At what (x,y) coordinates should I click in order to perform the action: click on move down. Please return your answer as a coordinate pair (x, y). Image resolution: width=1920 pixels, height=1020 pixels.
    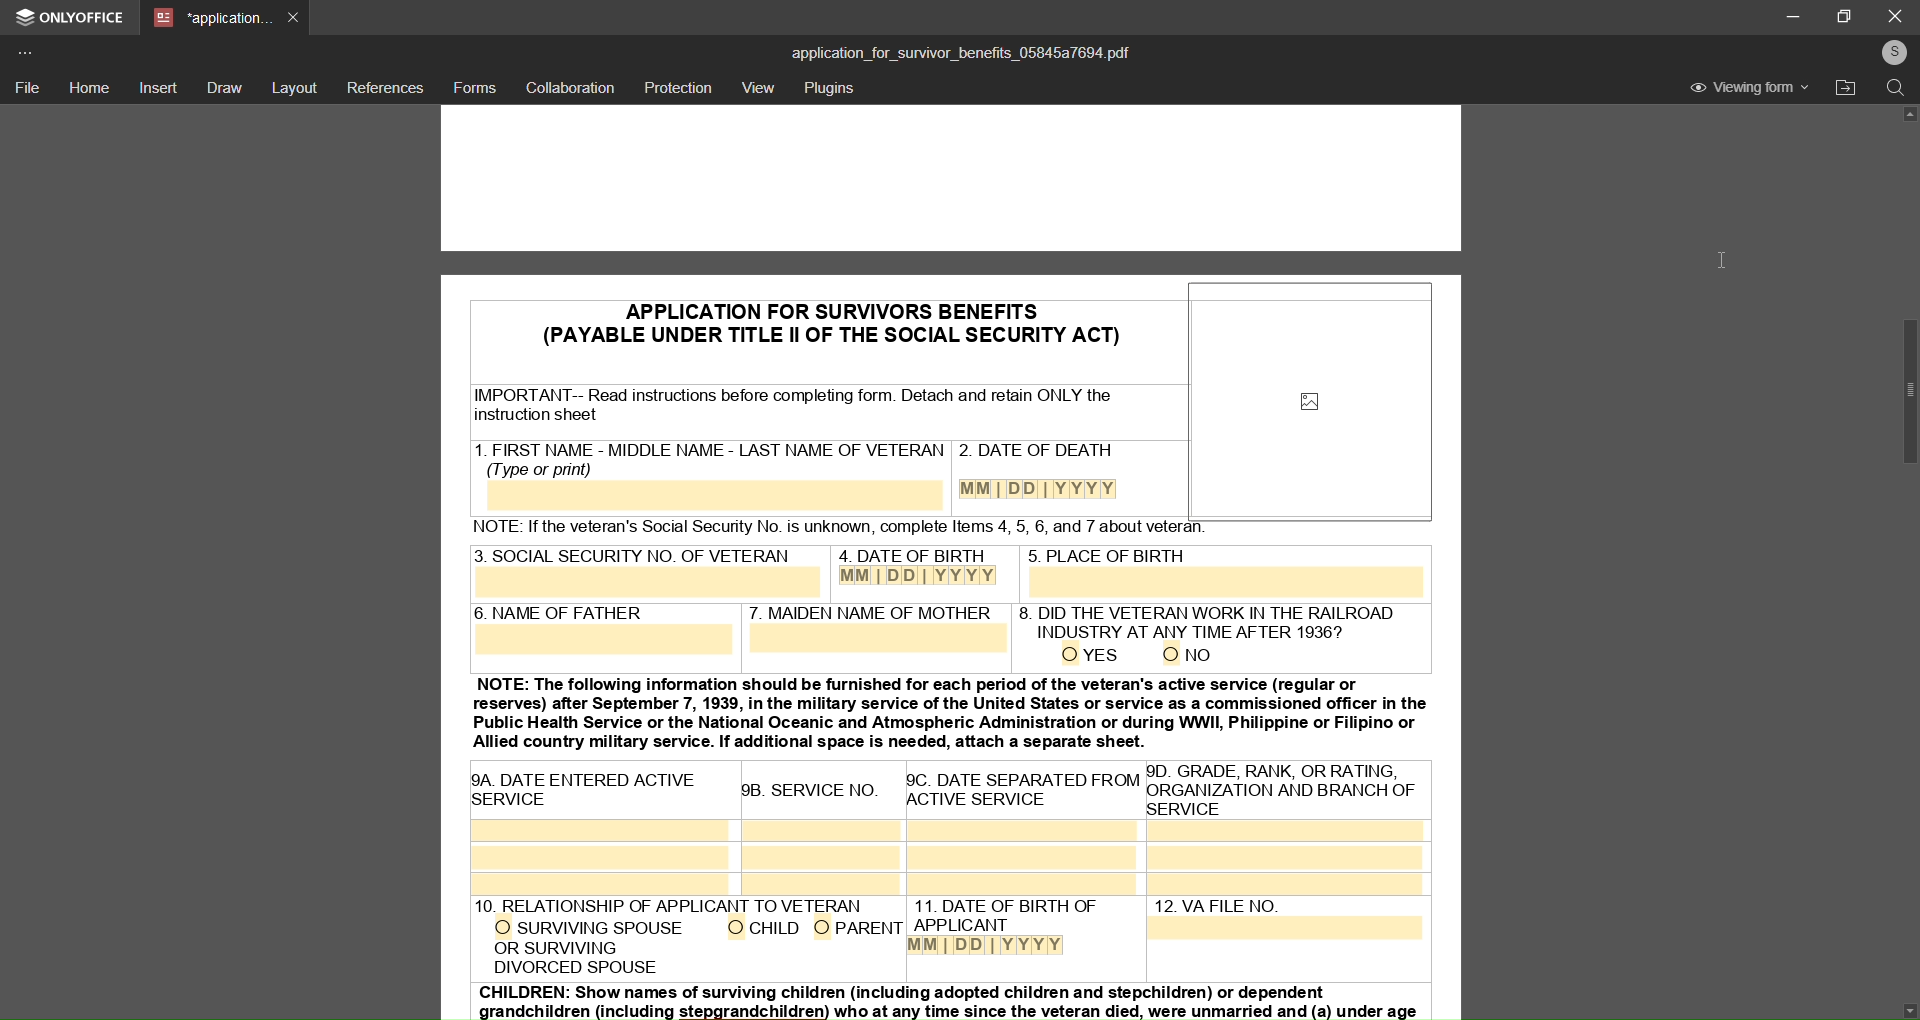
    Looking at the image, I should click on (1897, 1003).